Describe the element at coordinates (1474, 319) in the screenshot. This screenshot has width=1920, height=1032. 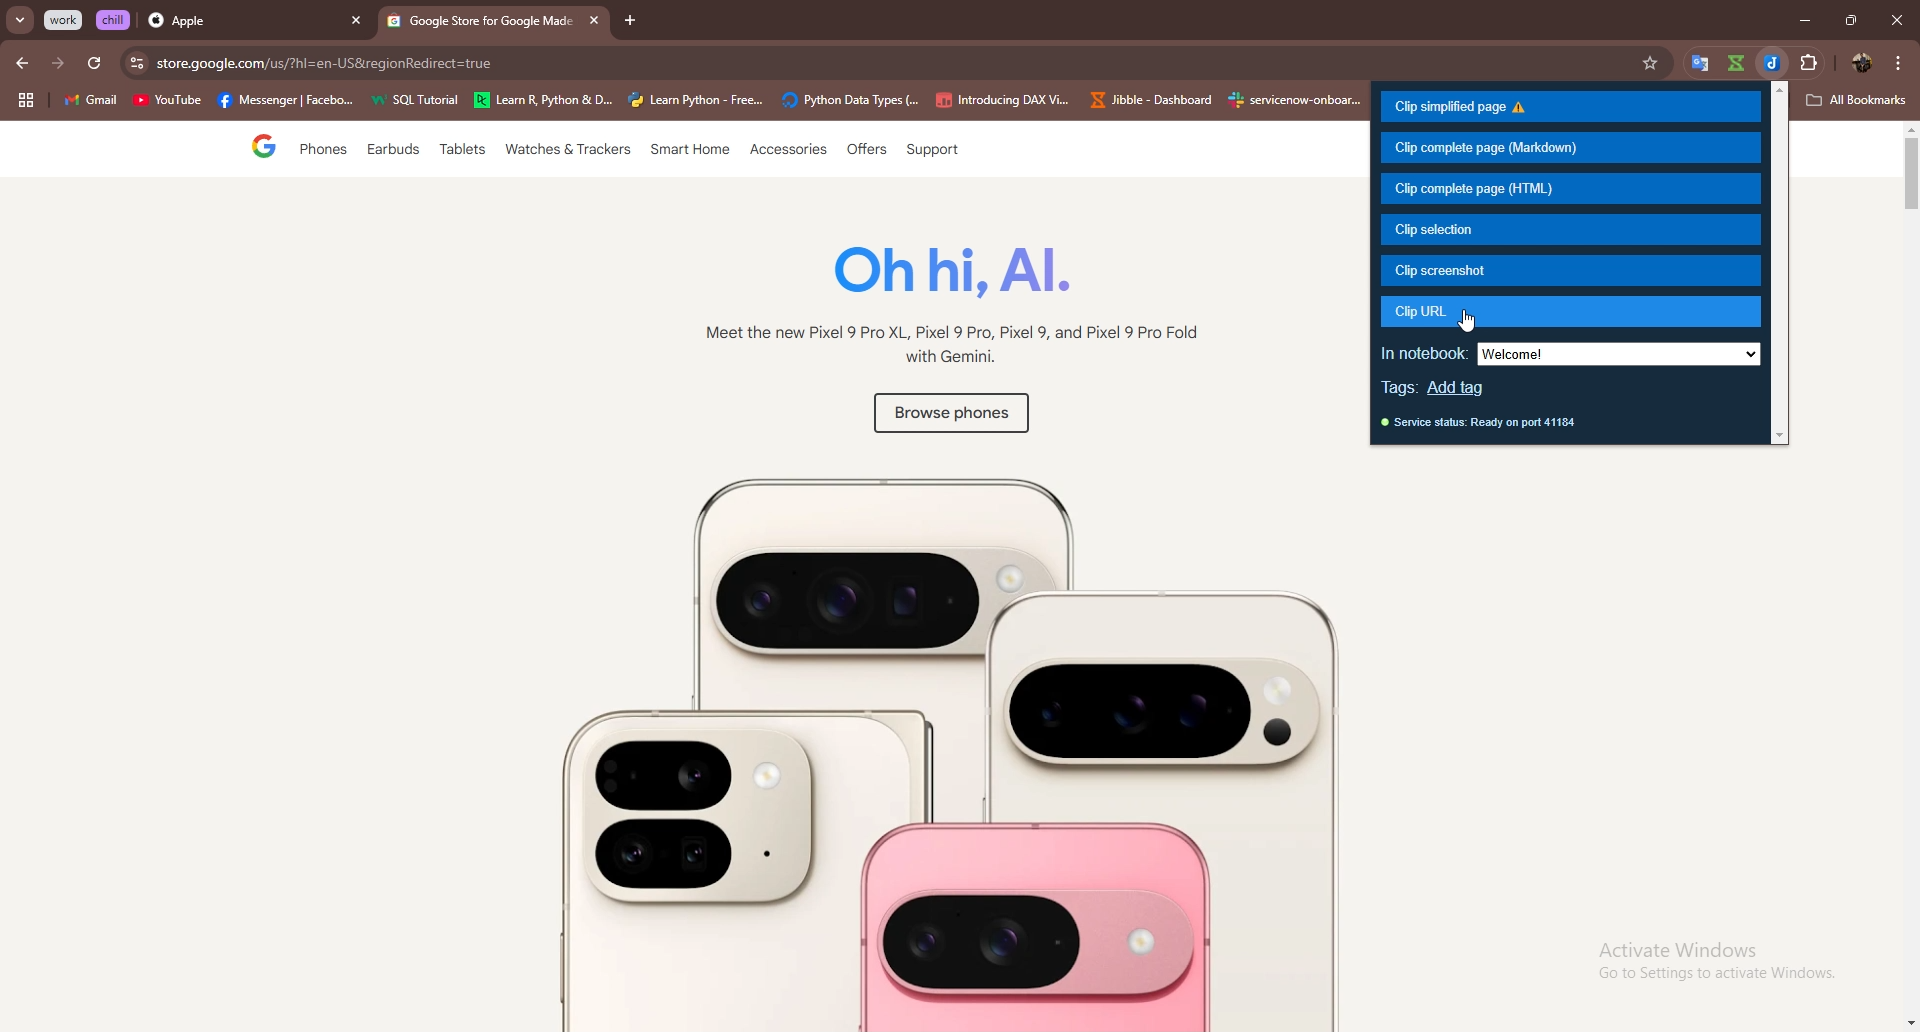
I see `cursor` at that location.